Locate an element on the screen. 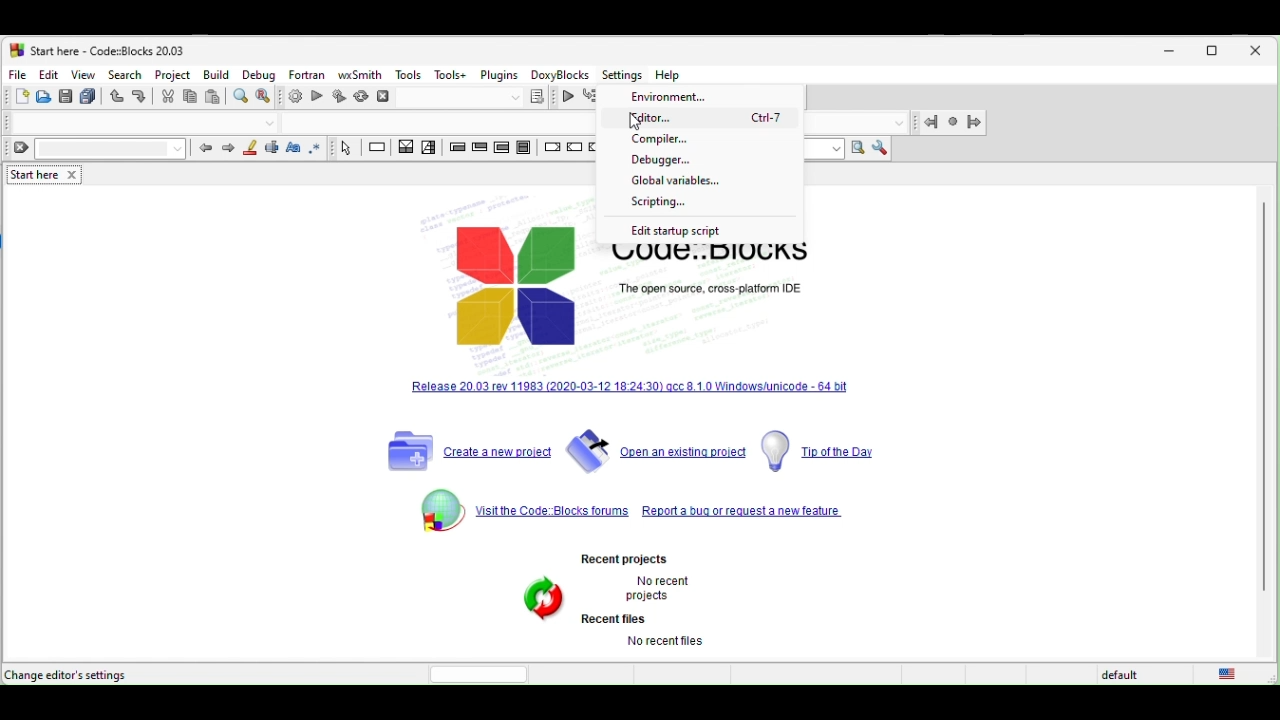  open is located at coordinates (45, 97).